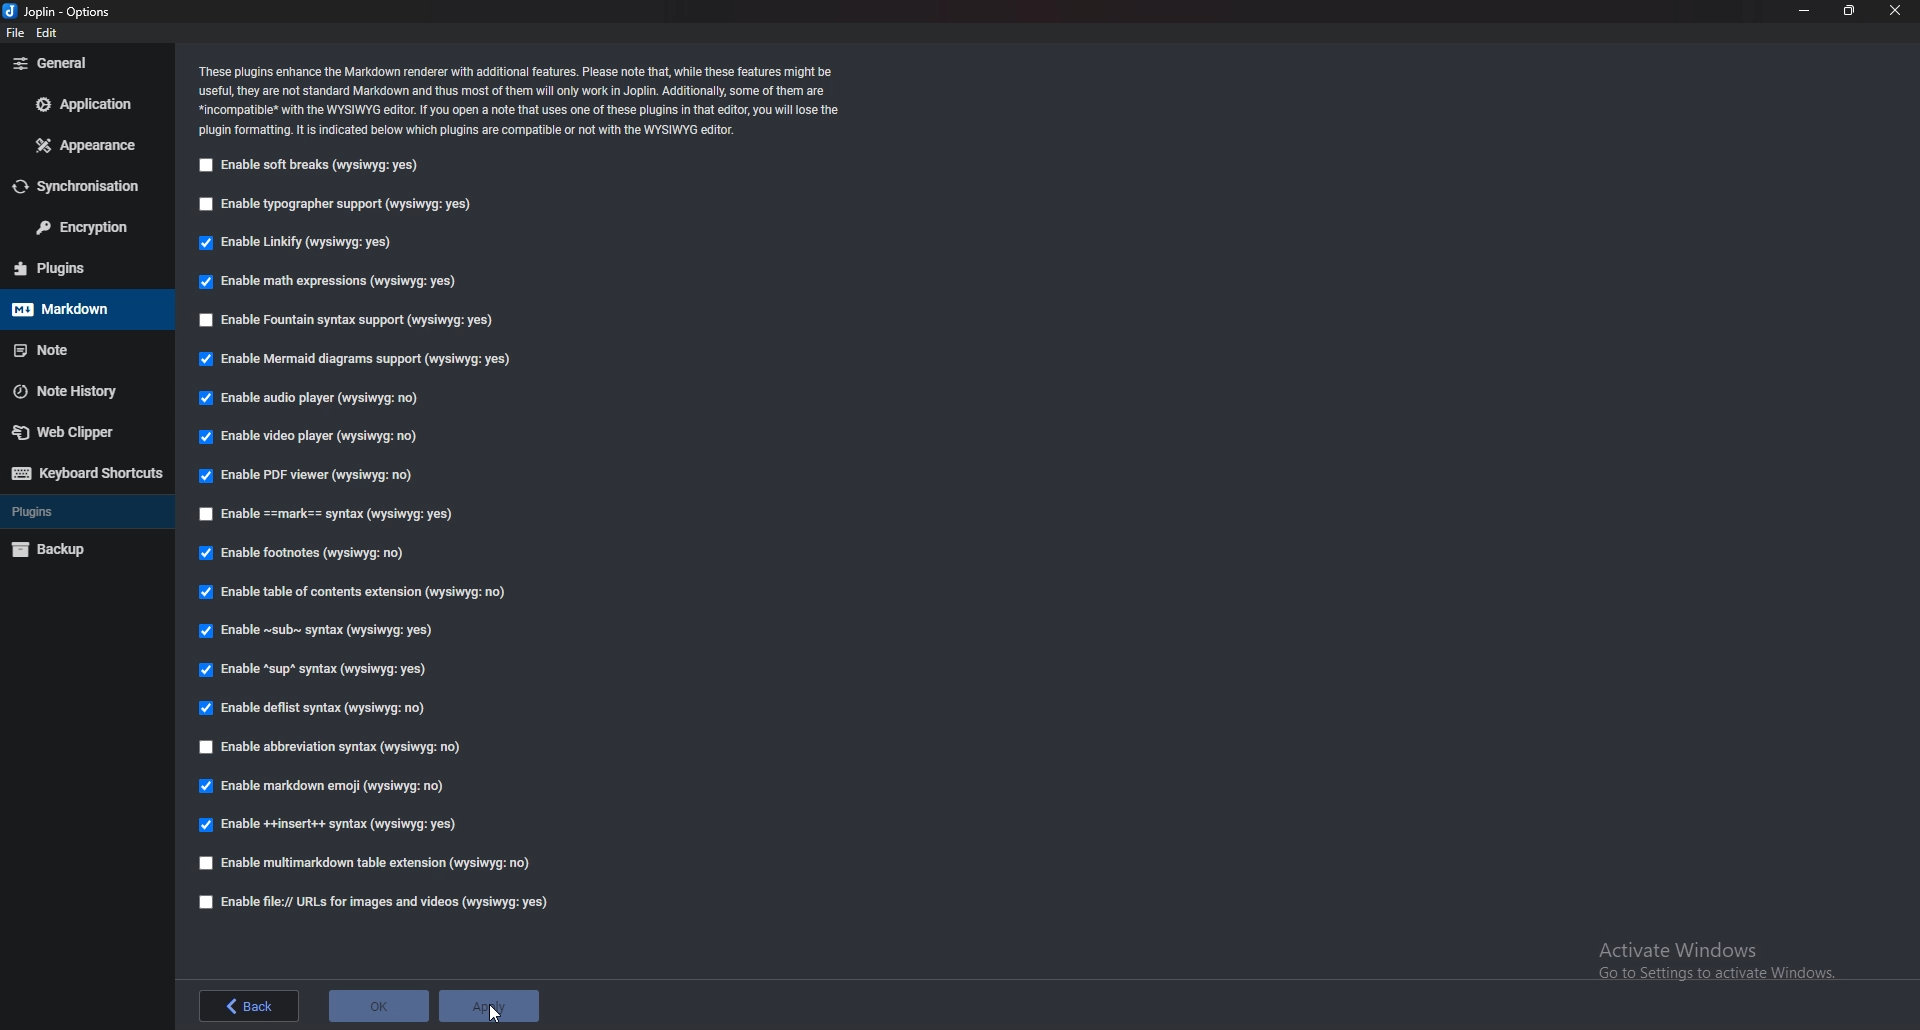 The width and height of the screenshot is (1920, 1030). I want to click on enable multimarkdown table extension, so click(367, 864).